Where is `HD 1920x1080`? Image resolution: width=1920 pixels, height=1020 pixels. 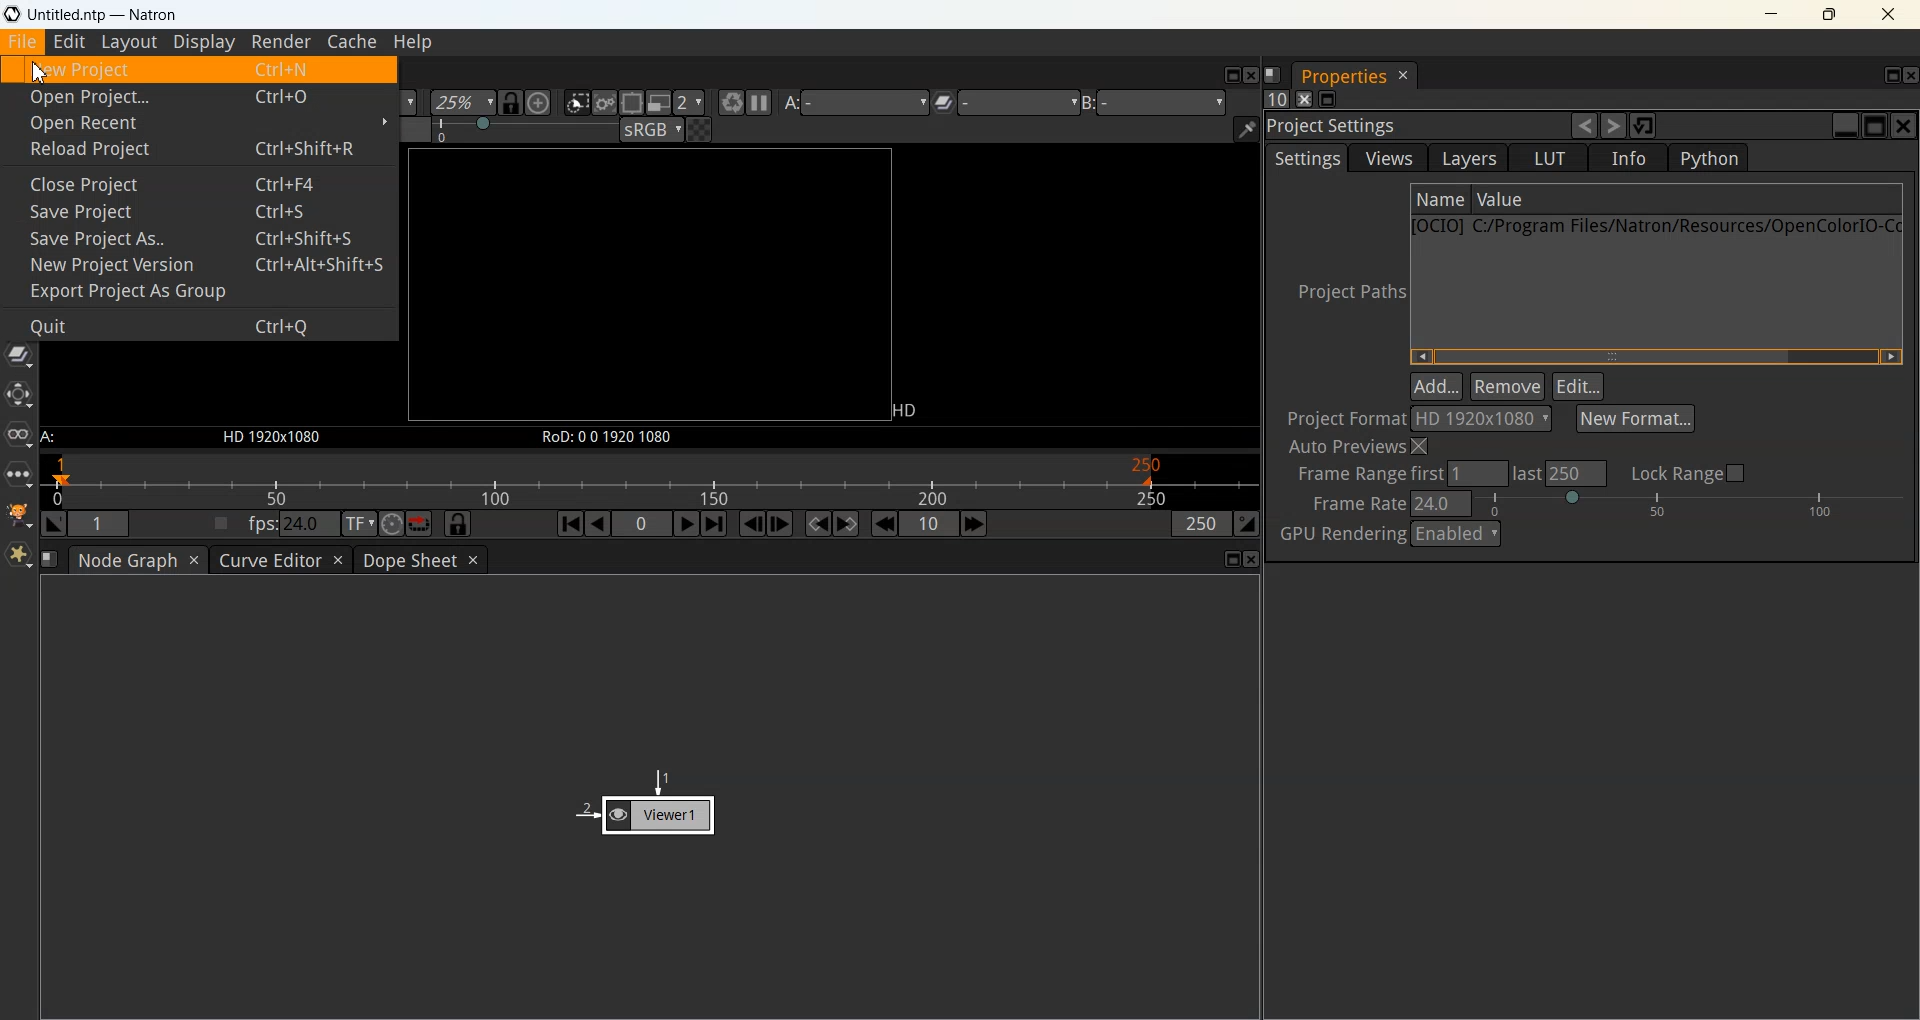 HD 1920x1080 is located at coordinates (276, 439).